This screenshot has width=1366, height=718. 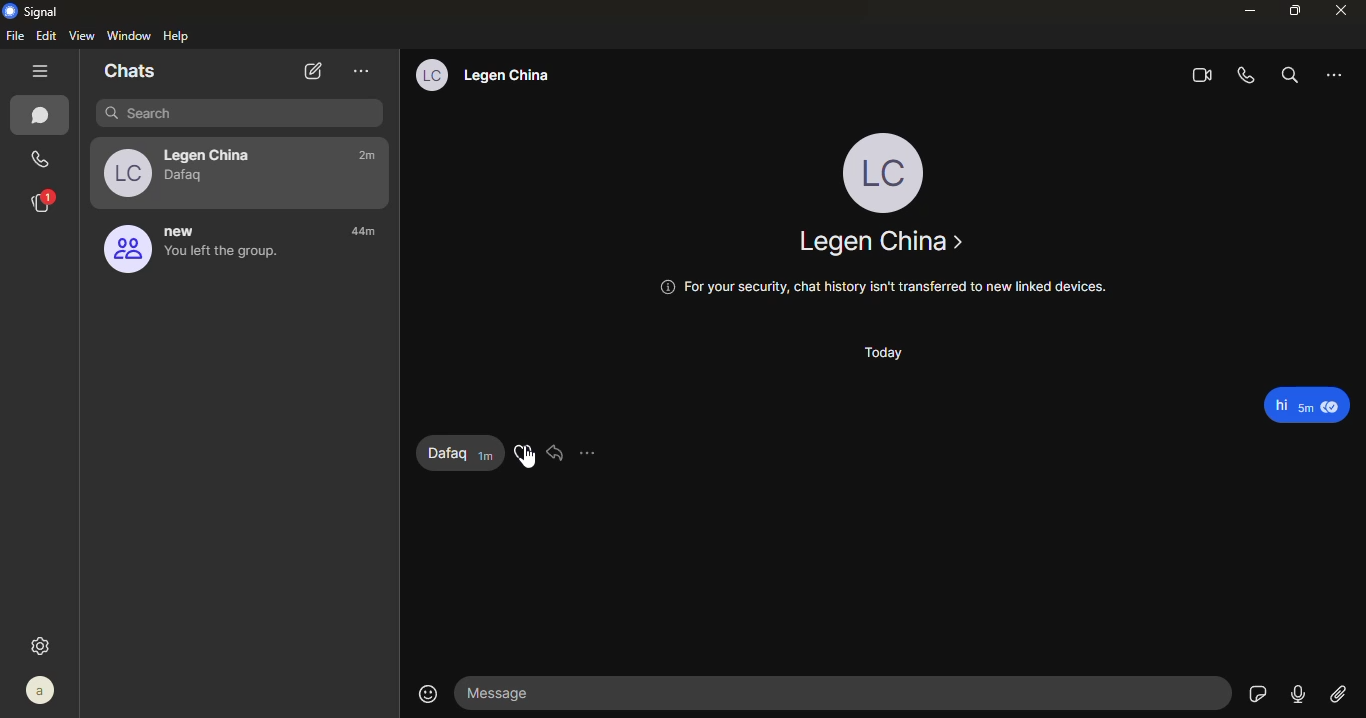 What do you see at coordinates (178, 36) in the screenshot?
I see `help` at bounding box center [178, 36].